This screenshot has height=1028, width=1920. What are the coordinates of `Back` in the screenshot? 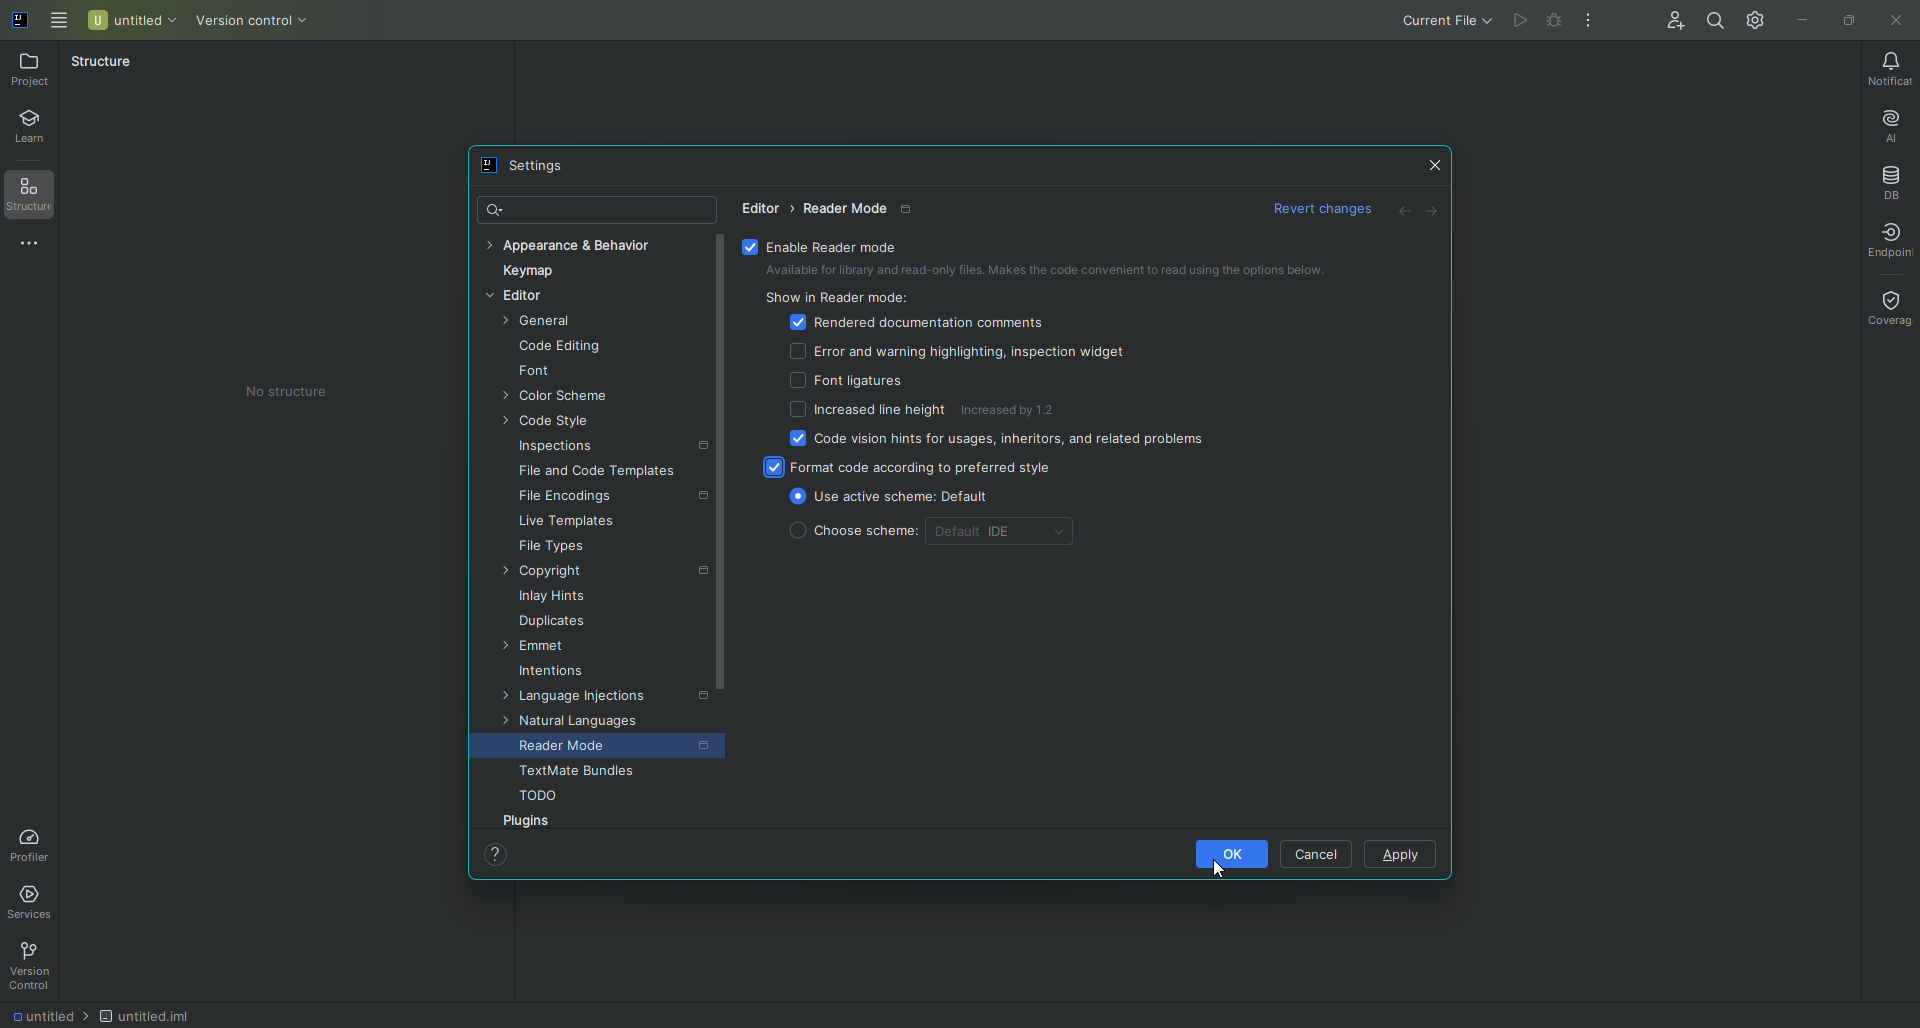 It's located at (1402, 213).